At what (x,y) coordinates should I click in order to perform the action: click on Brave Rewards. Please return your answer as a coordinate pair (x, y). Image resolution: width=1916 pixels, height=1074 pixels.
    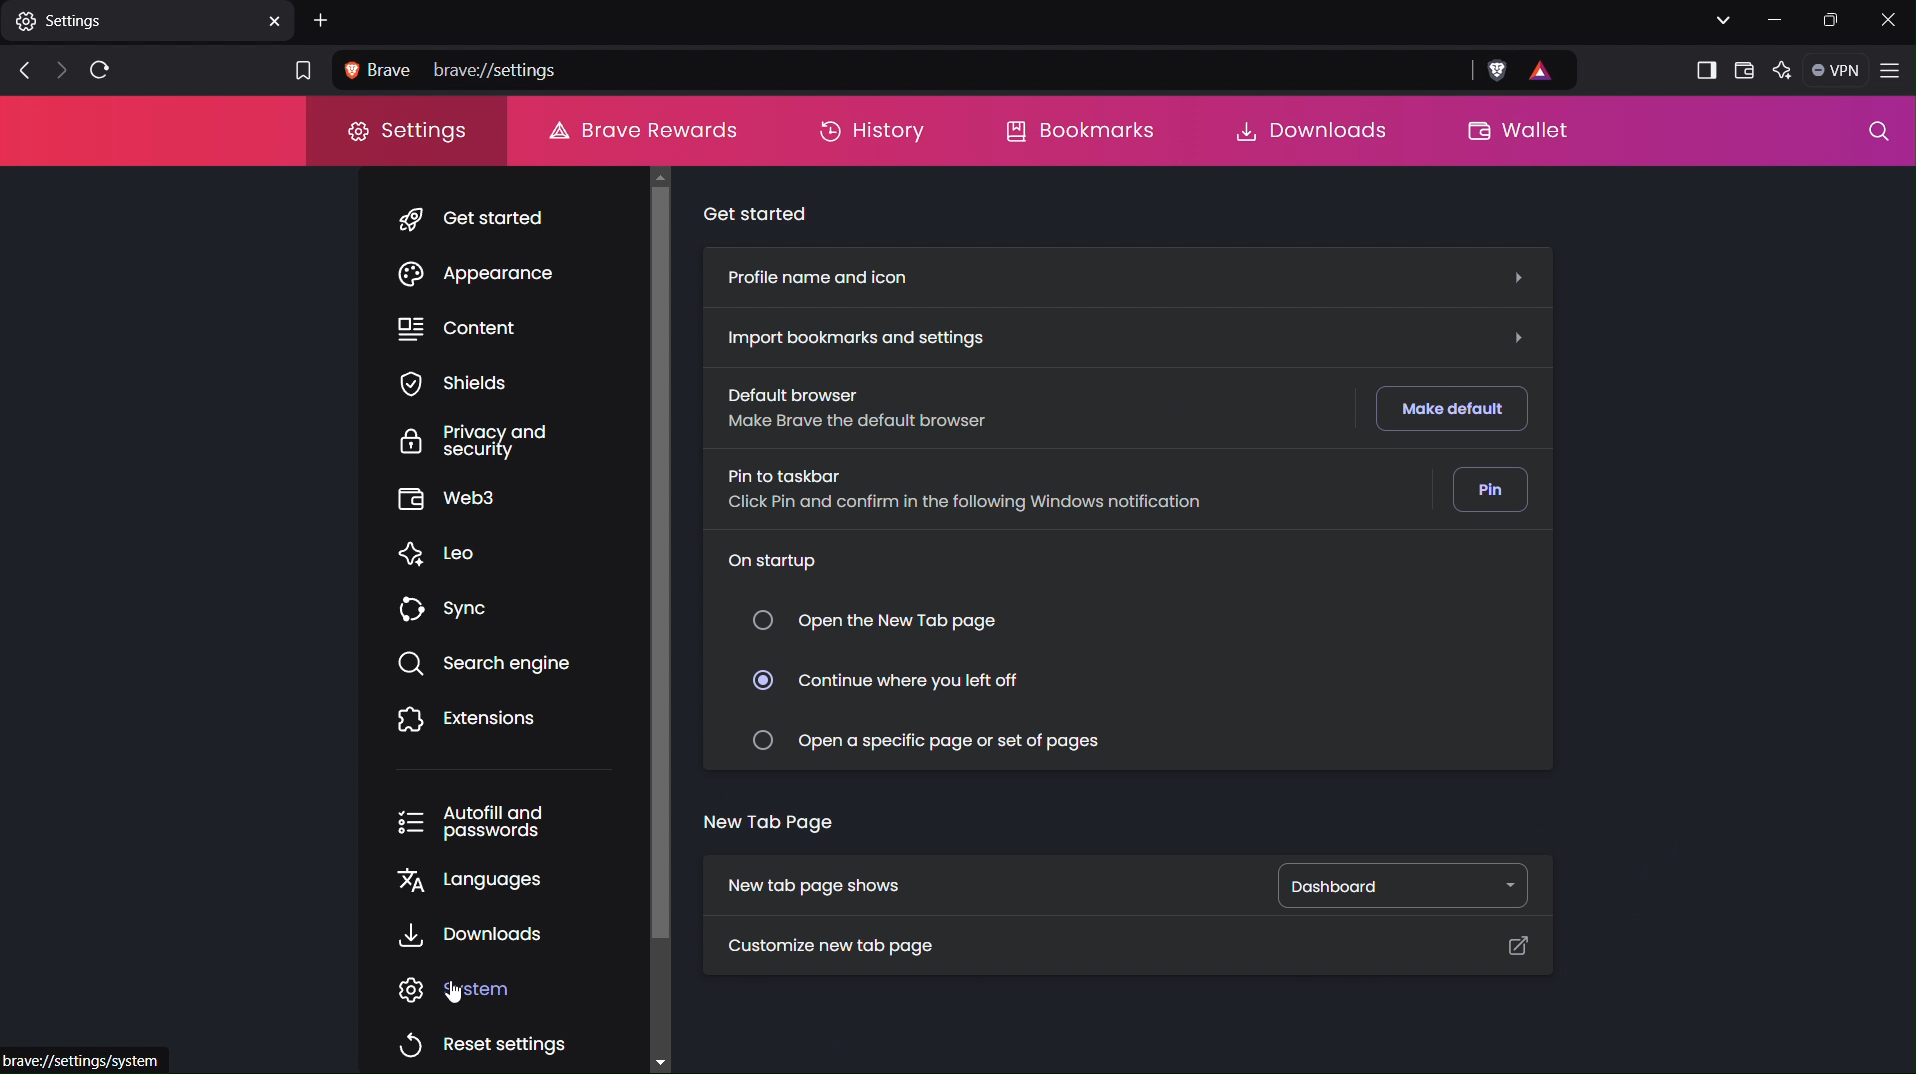
    Looking at the image, I should click on (641, 128).